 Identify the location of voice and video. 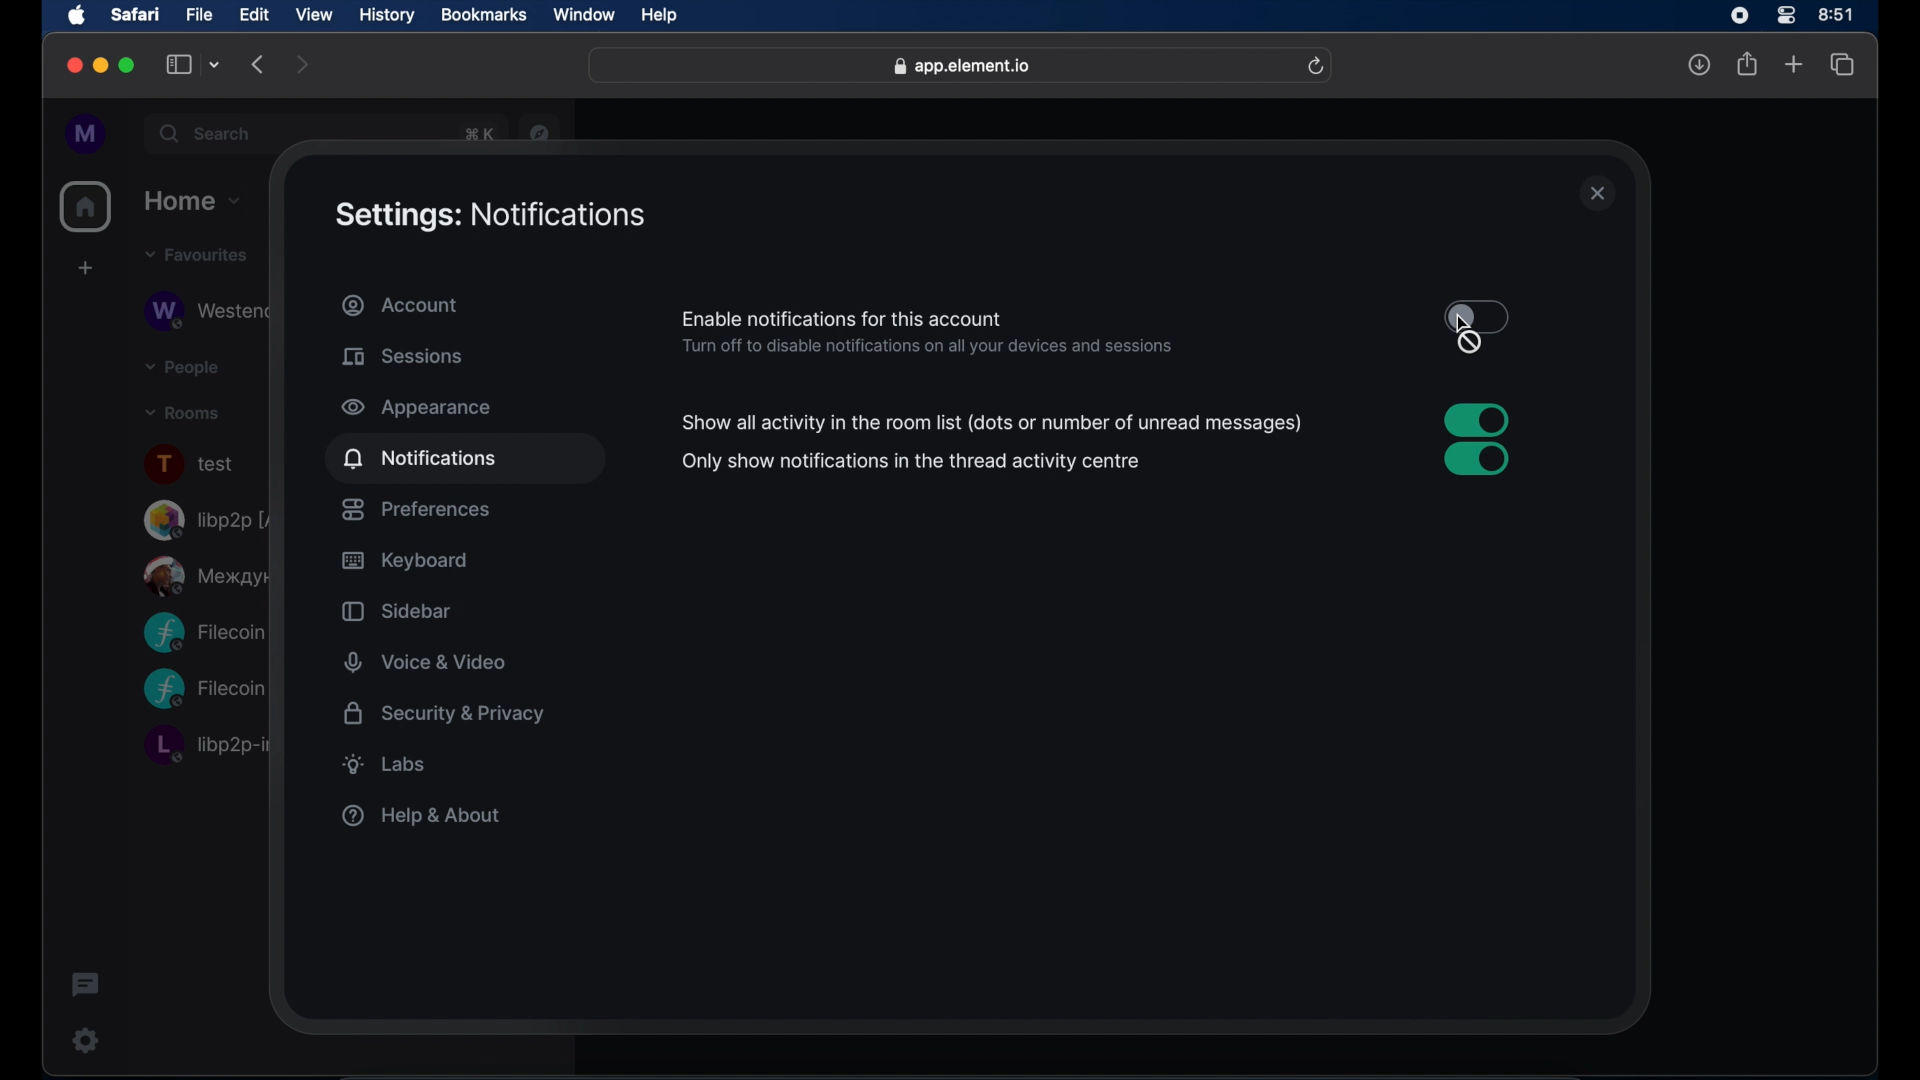
(423, 662).